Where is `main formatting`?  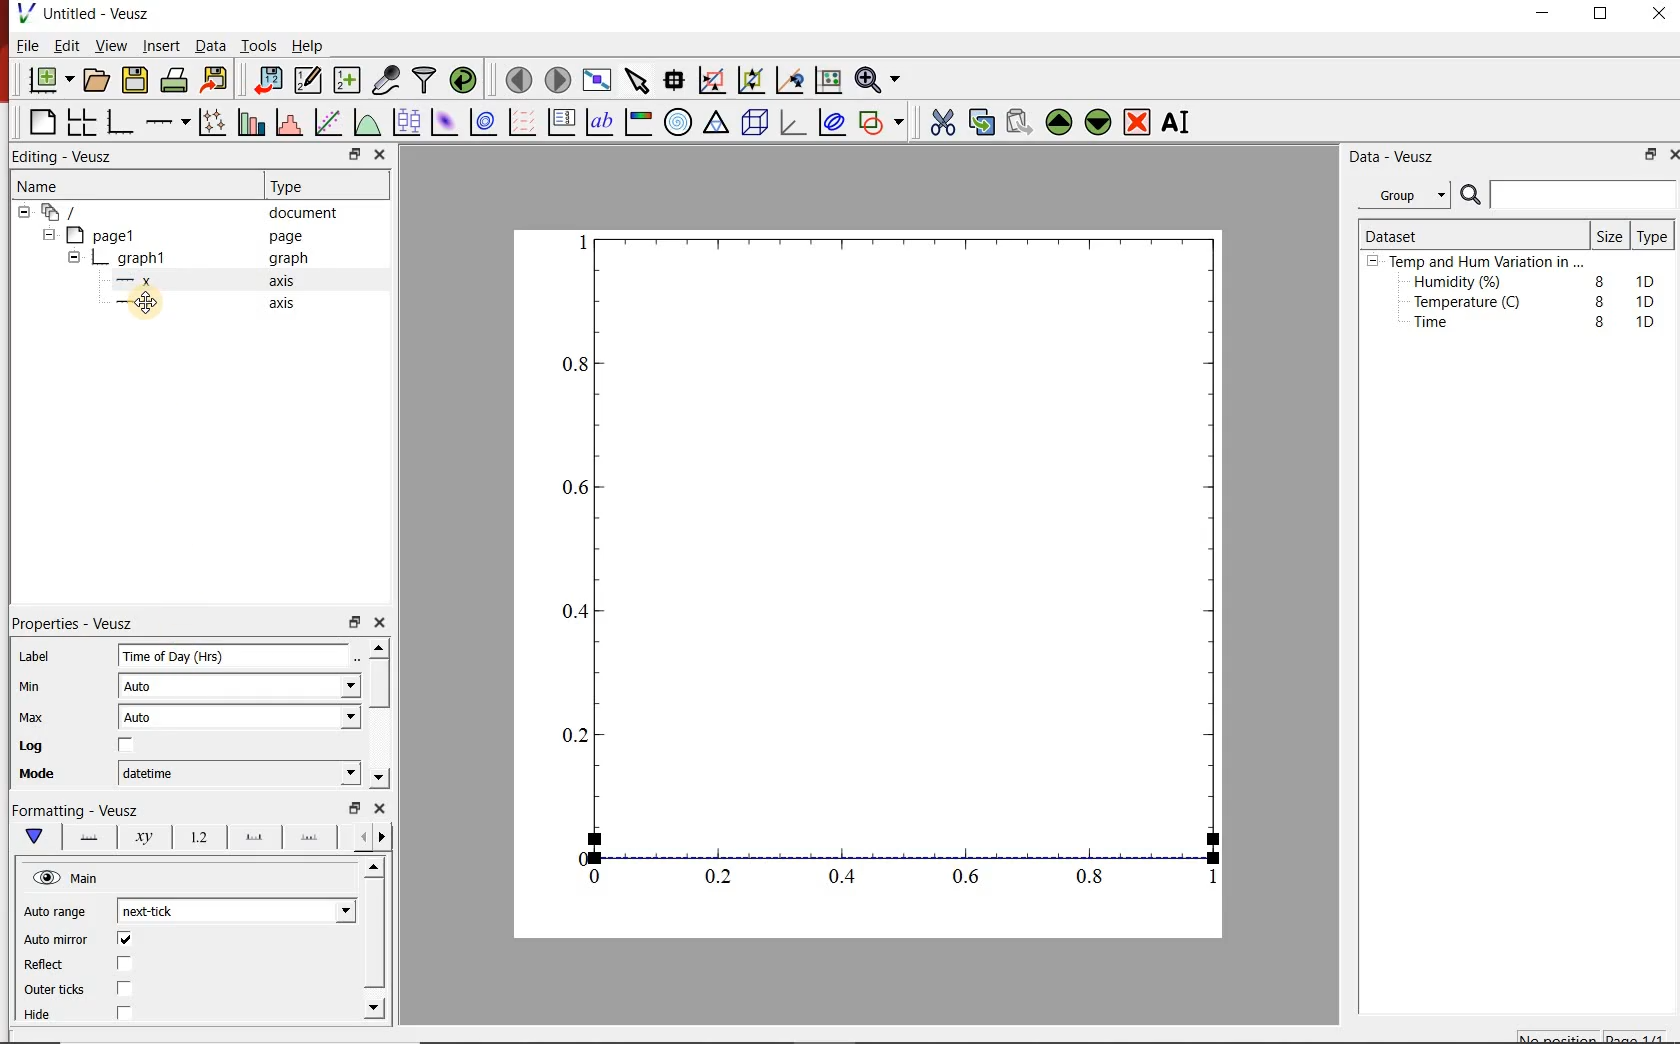
main formatting is located at coordinates (36, 838).